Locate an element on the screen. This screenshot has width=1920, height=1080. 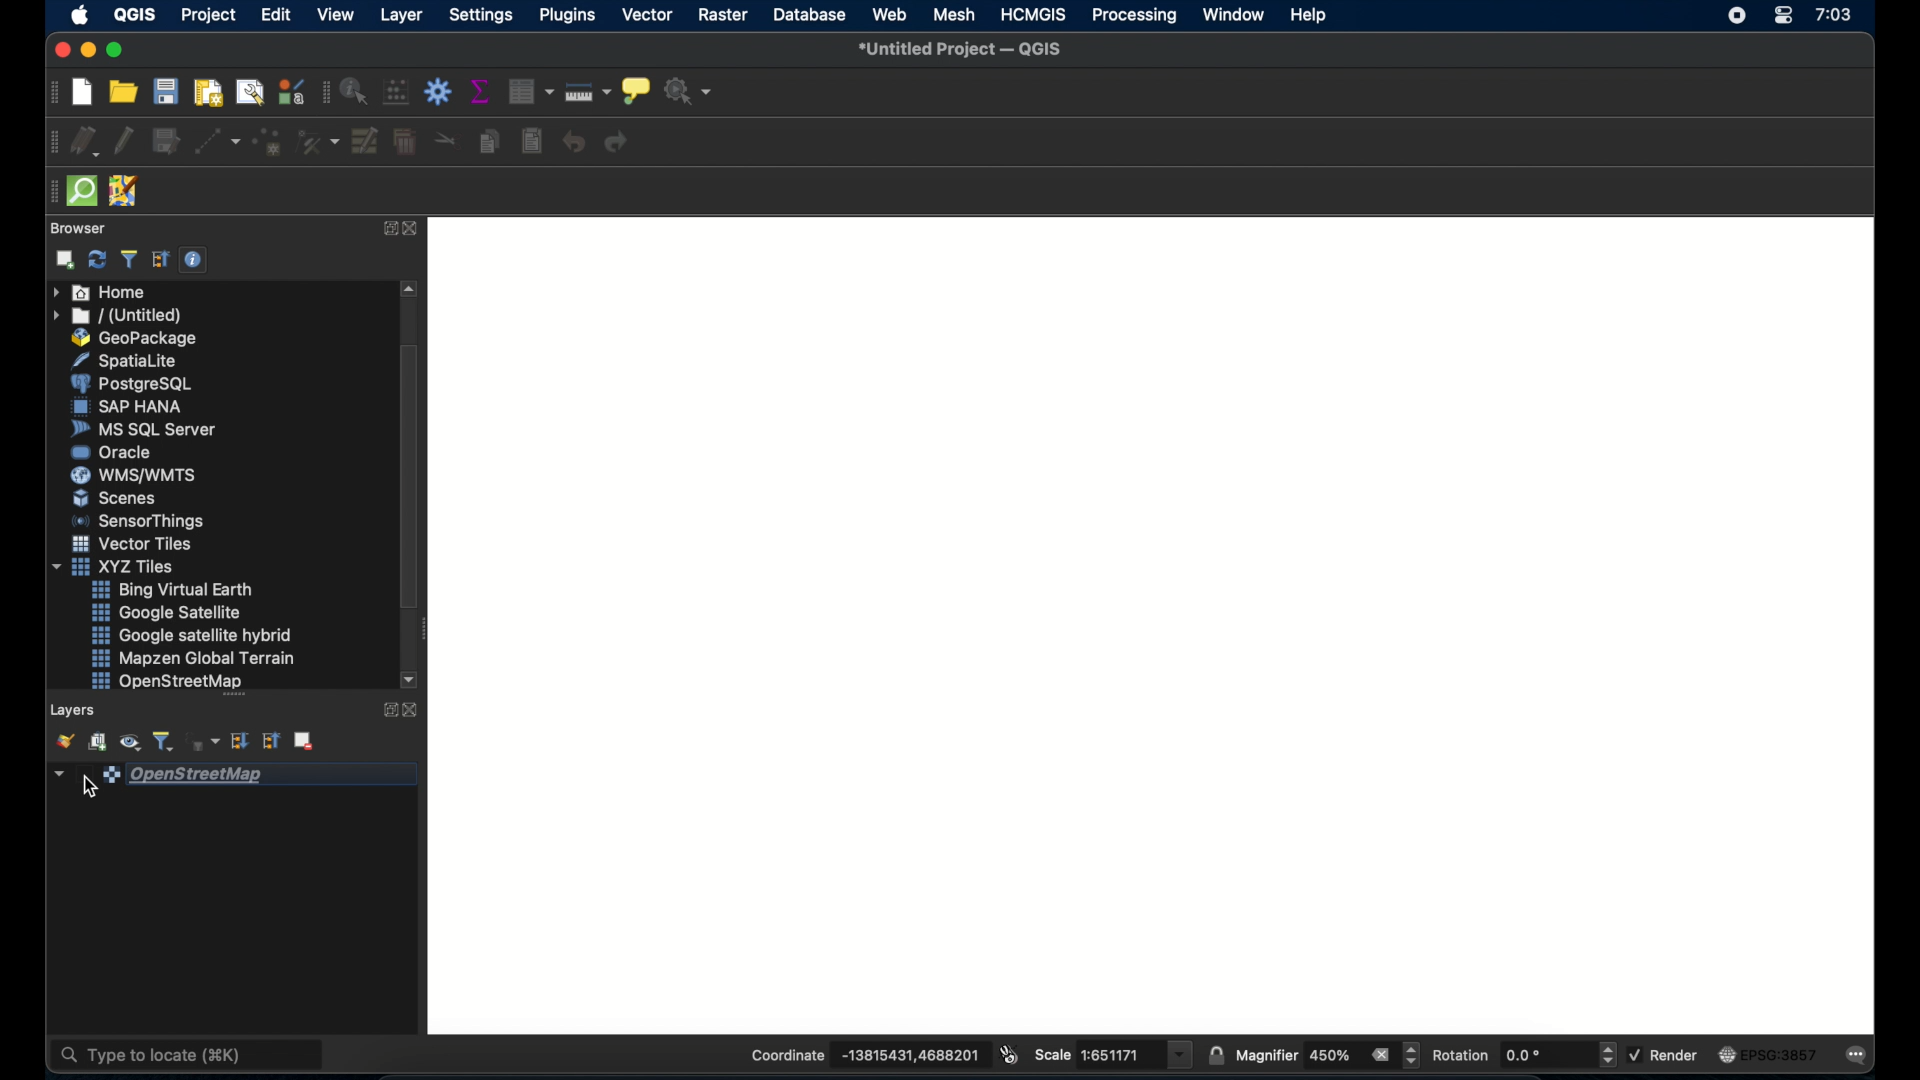
filter legend is located at coordinates (163, 741).